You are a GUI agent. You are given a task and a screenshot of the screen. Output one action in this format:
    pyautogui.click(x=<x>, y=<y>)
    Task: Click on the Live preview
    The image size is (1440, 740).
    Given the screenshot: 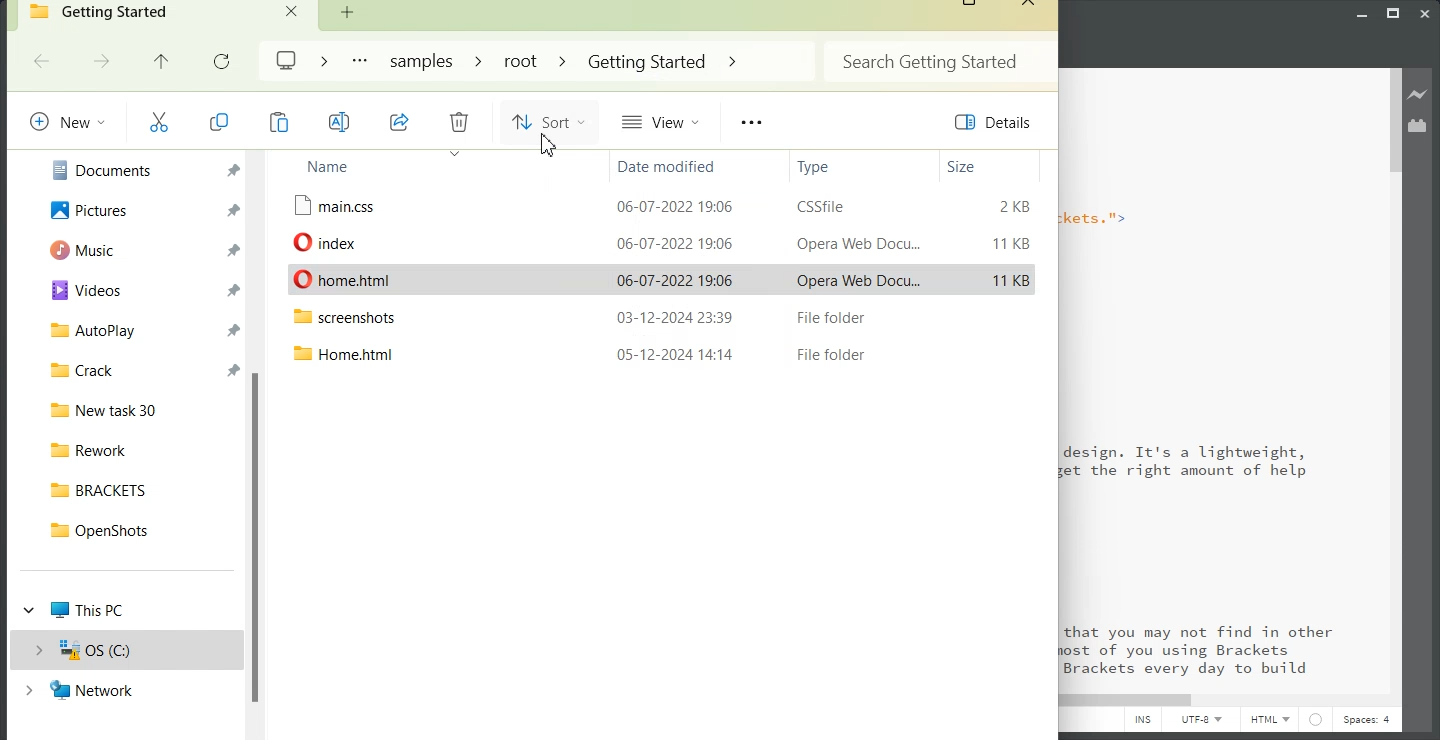 What is the action you would take?
    pyautogui.click(x=1419, y=94)
    